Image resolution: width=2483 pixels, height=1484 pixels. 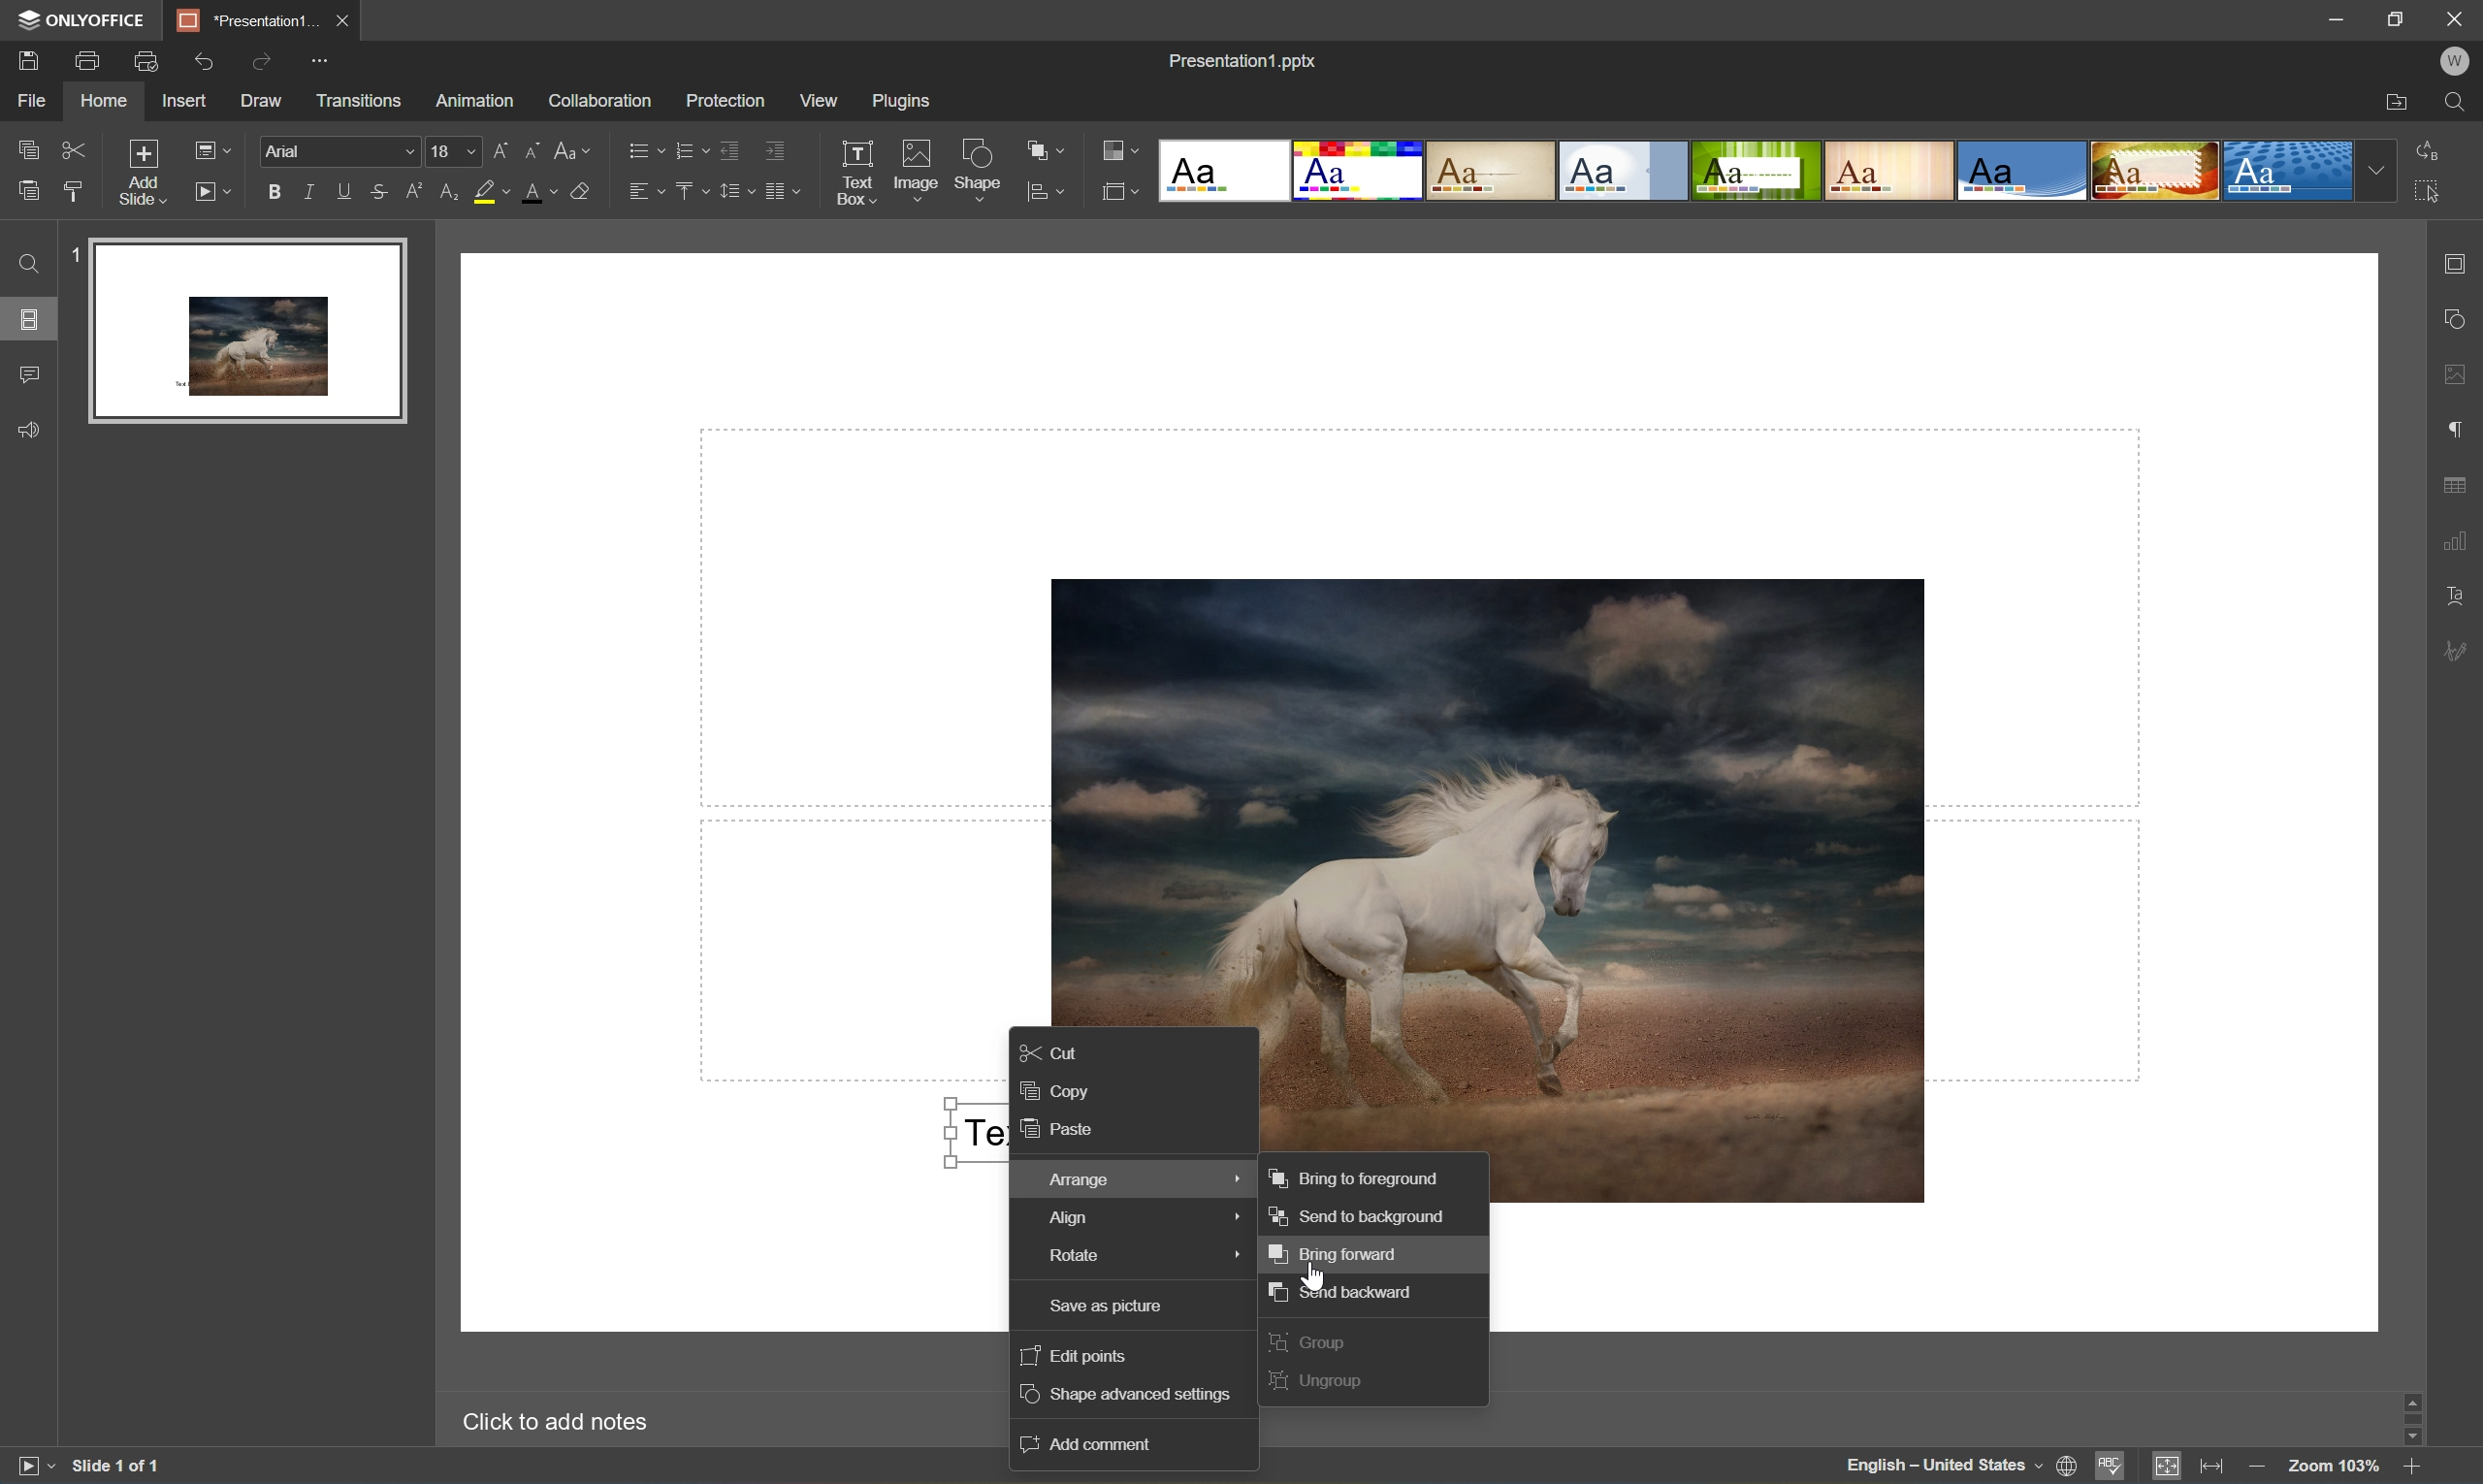 I want to click on View, so click(x=821, y=101).